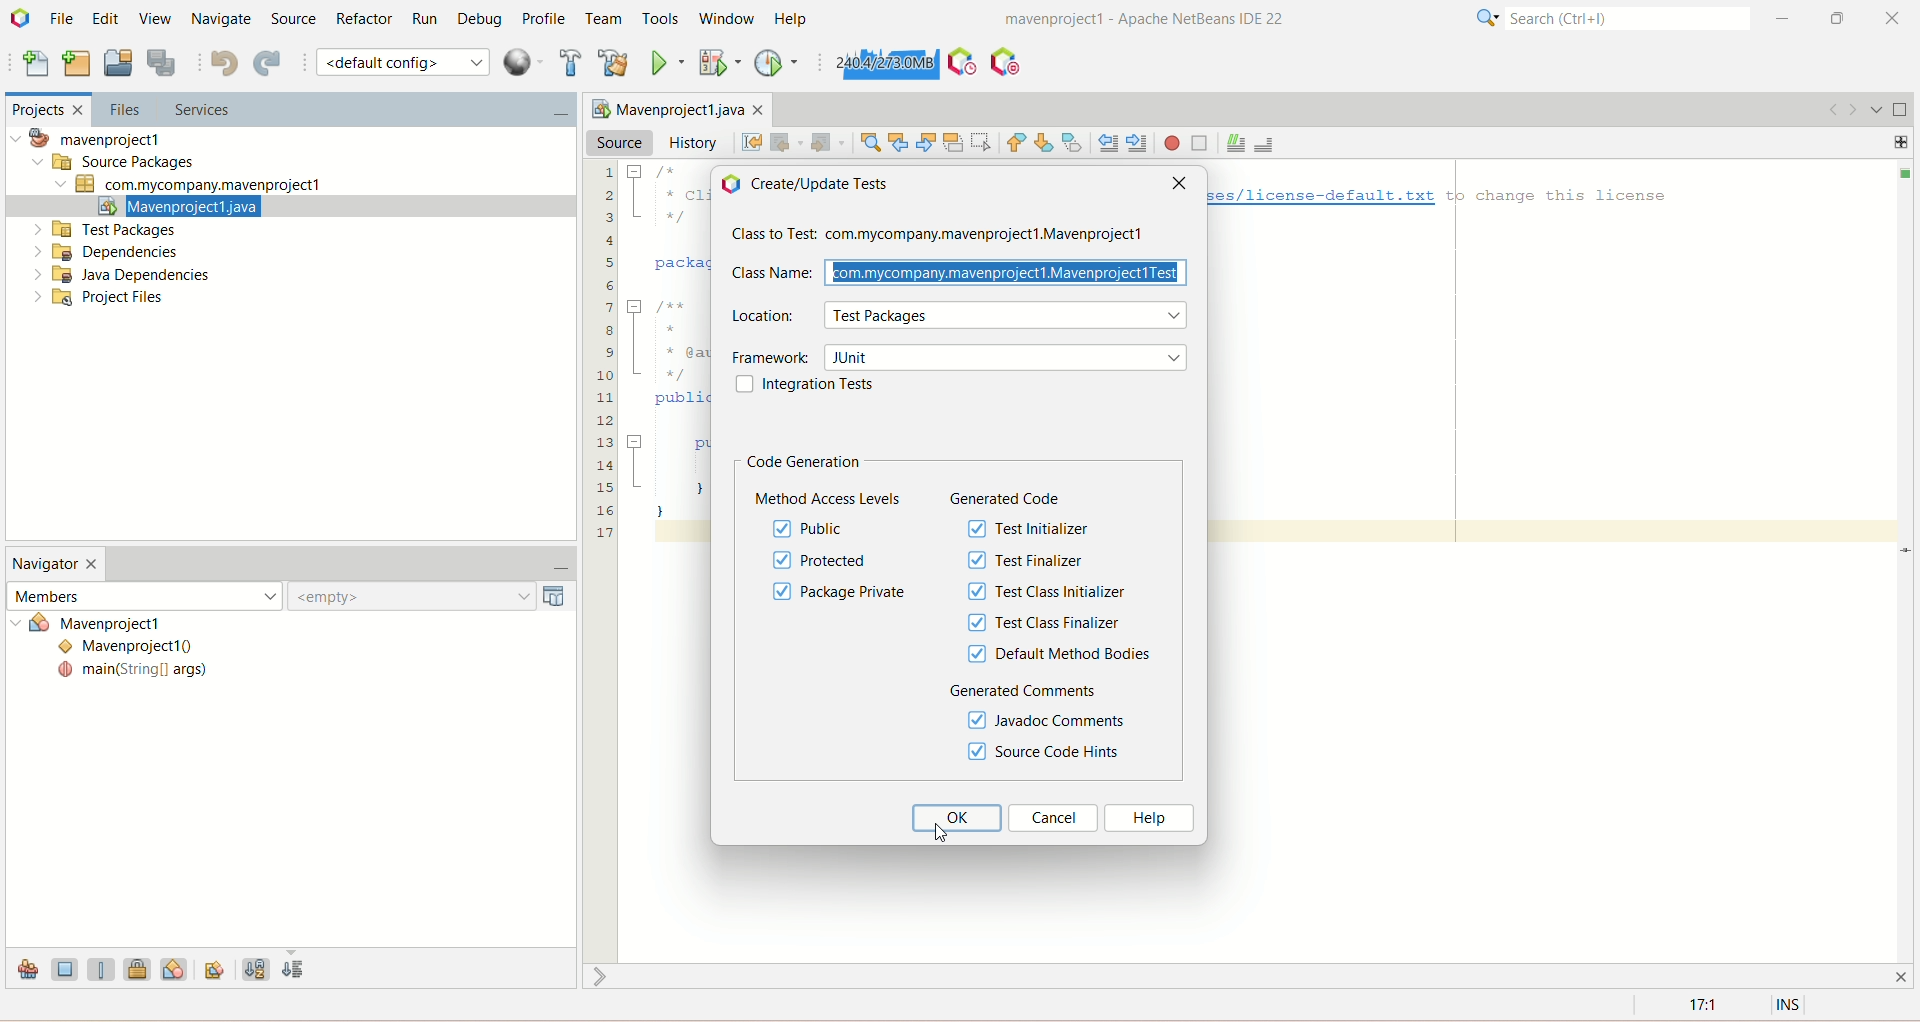  Describe the element at coordinates (674, 110) in the screenshot. I see `Mavenproject1java` at that location.